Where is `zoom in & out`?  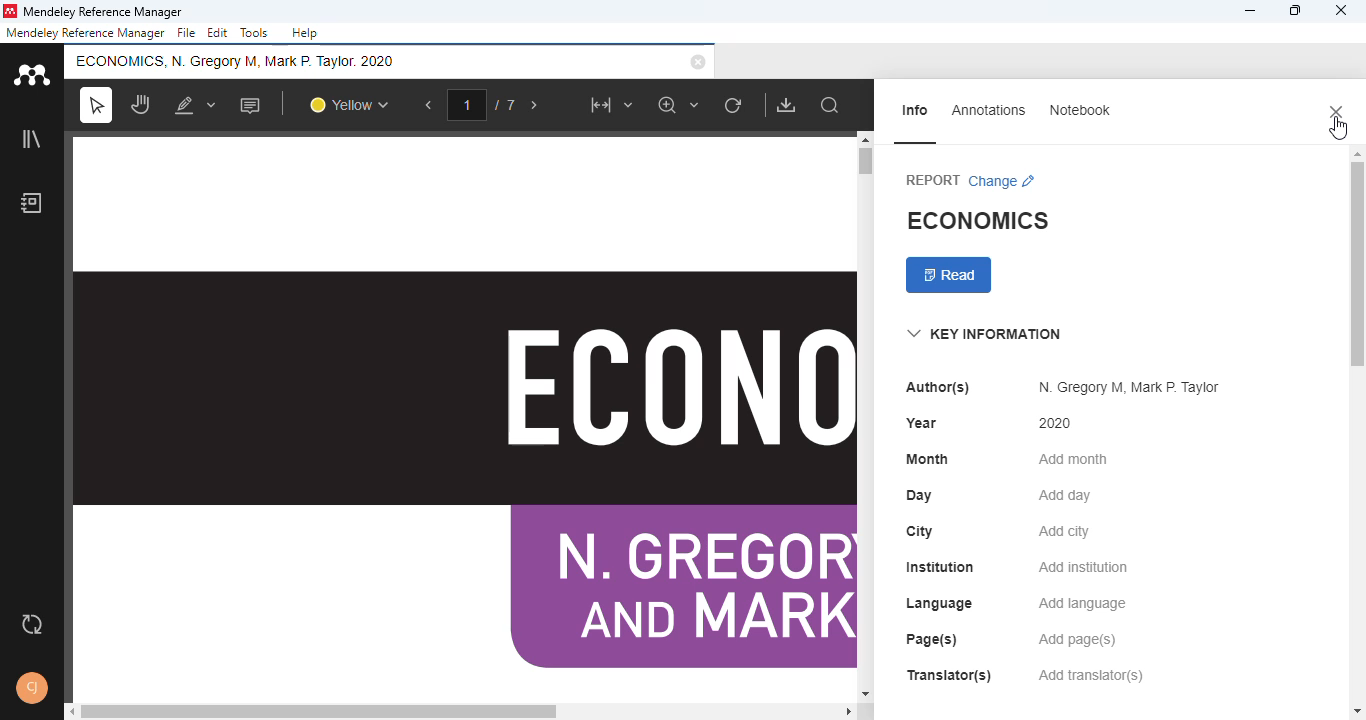 zoom in & out is located at coordinates (680, 104).